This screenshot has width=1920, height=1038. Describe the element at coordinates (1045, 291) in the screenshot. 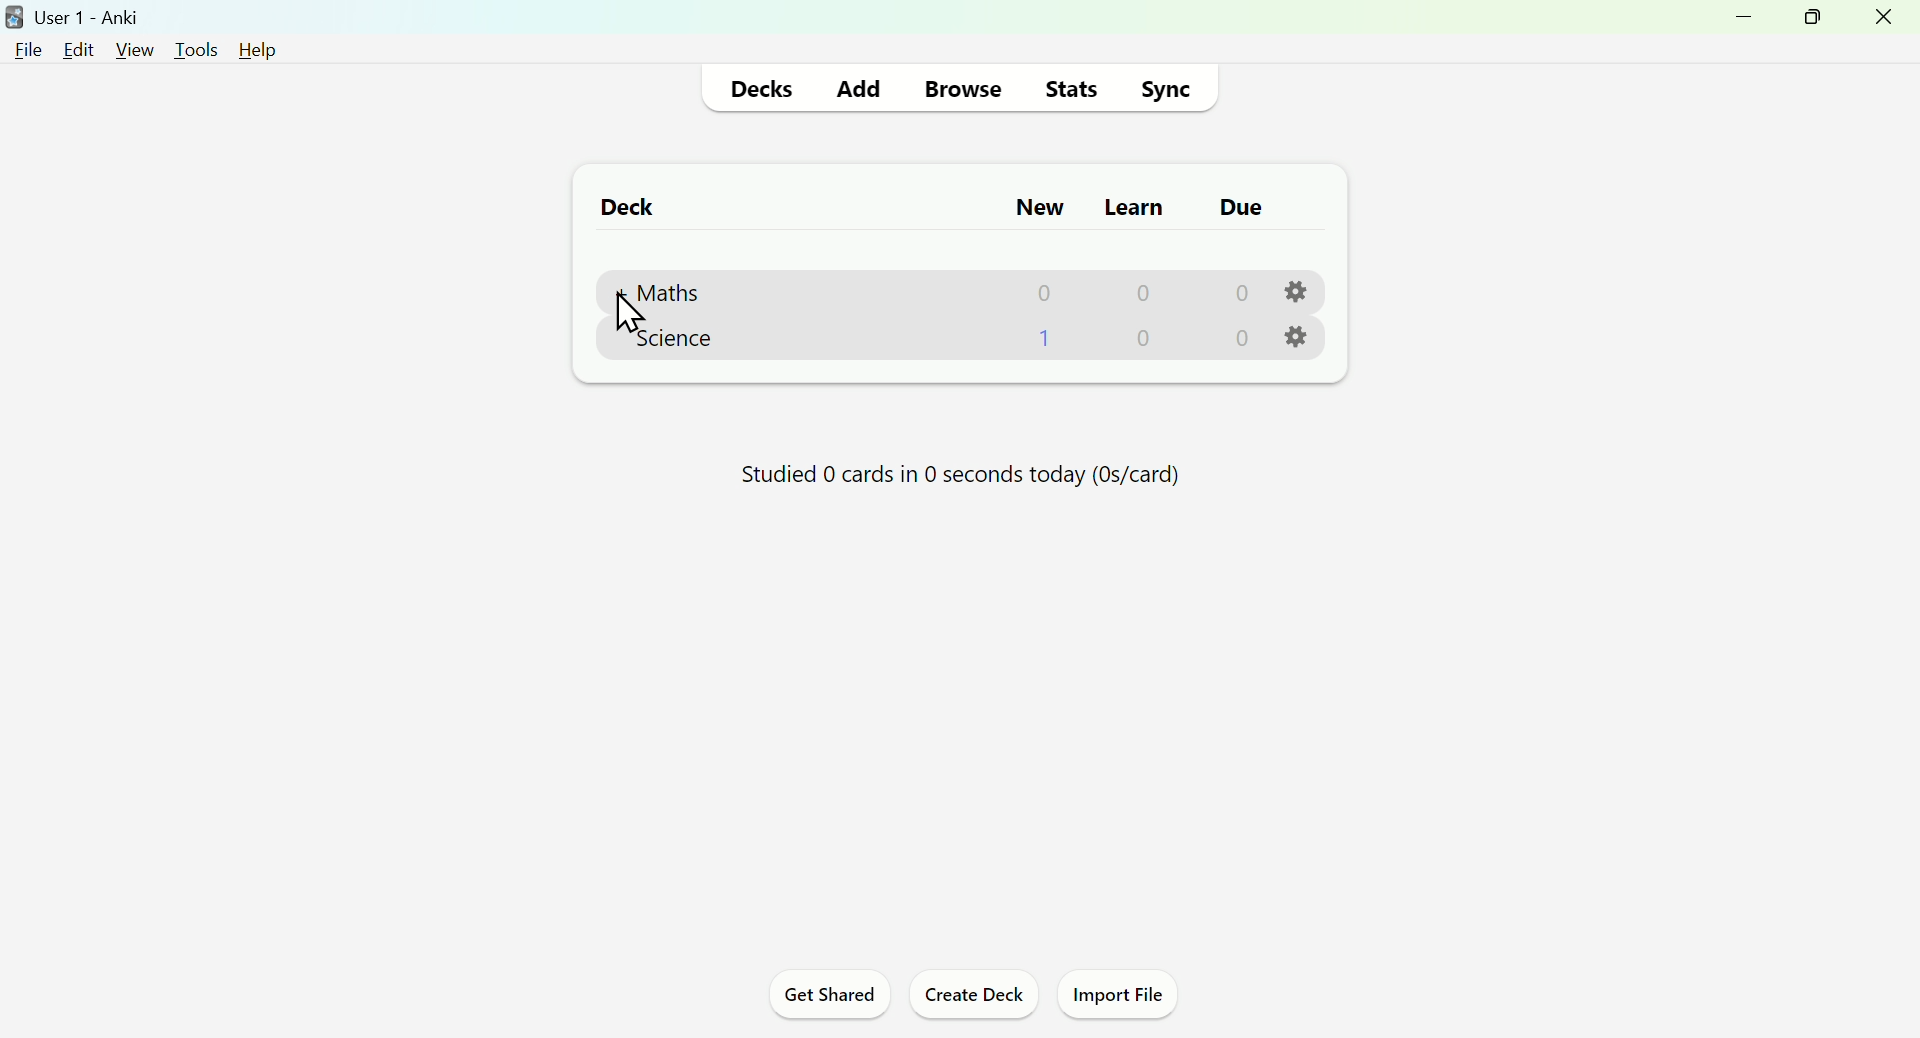

I see `0` at that location.